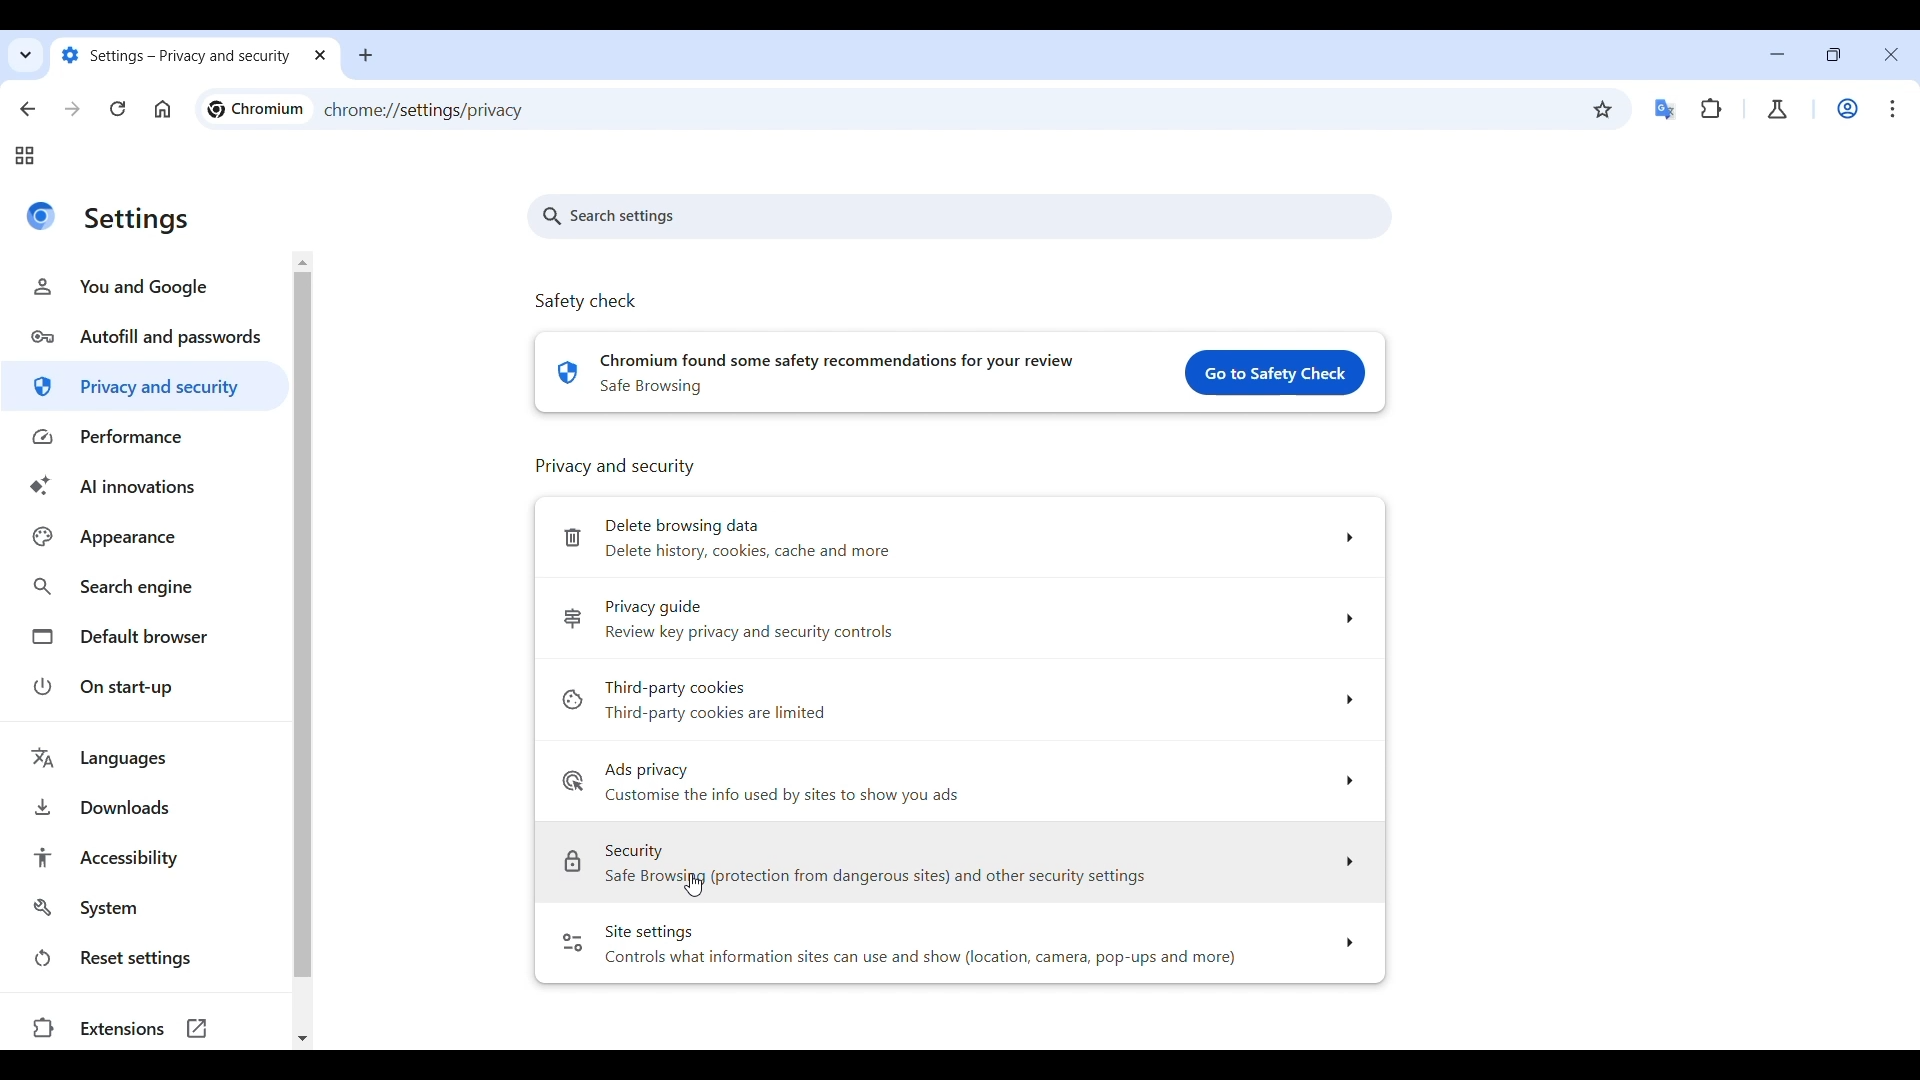 This screenshot has height=1080, width=1920. Describe the element at coordinates (146, 337) in the screenshot. I see `Autofill and passwords` at that location.